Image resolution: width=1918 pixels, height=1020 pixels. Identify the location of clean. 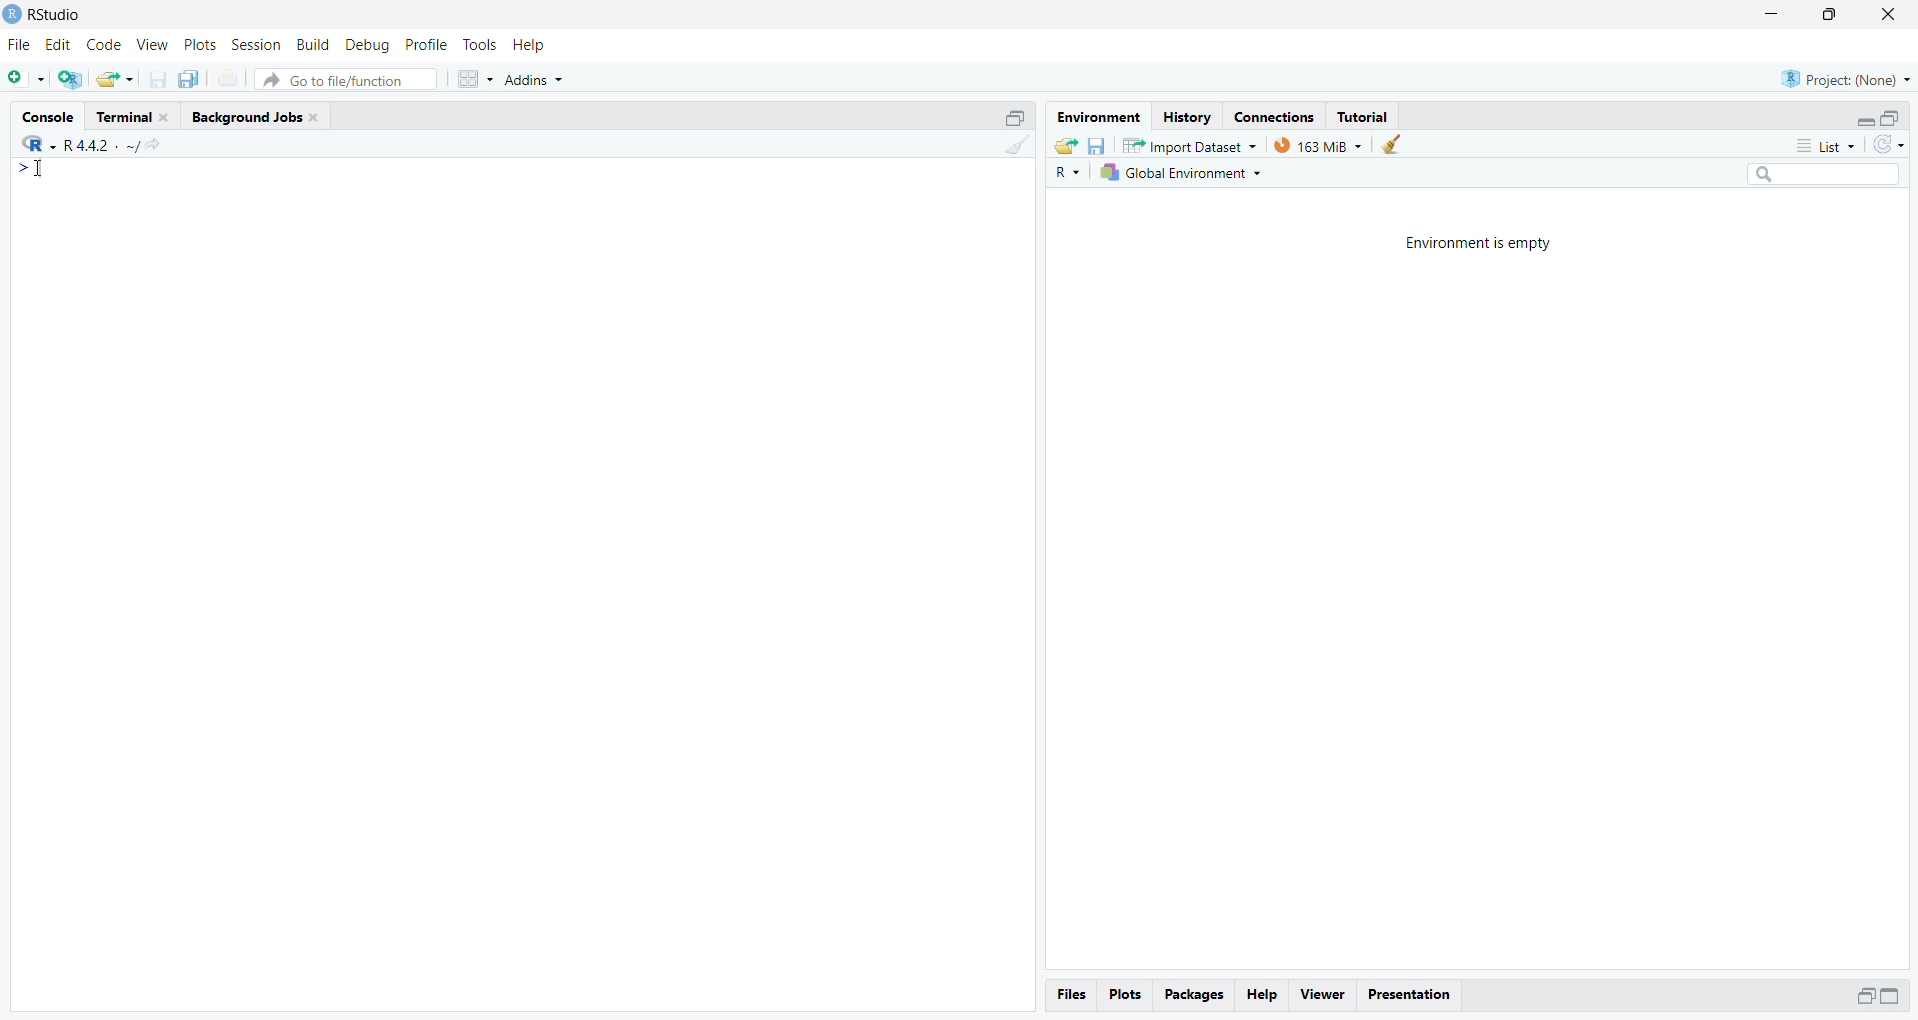
(1018, 144).